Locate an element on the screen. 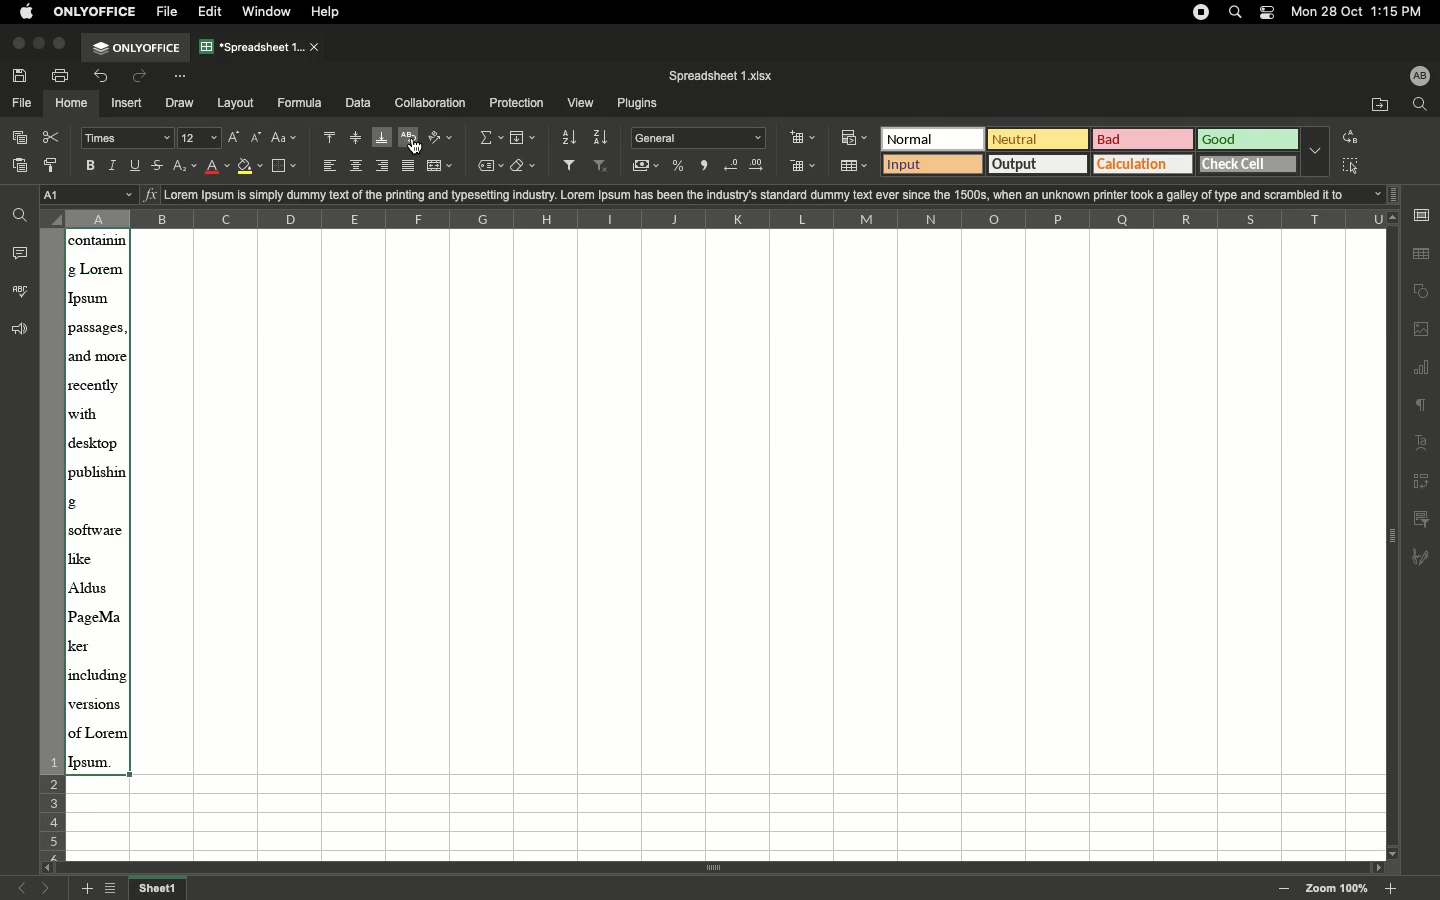 This screenshot has height=900, width=1440. Zoom in is located at coordinates (1393, 889).